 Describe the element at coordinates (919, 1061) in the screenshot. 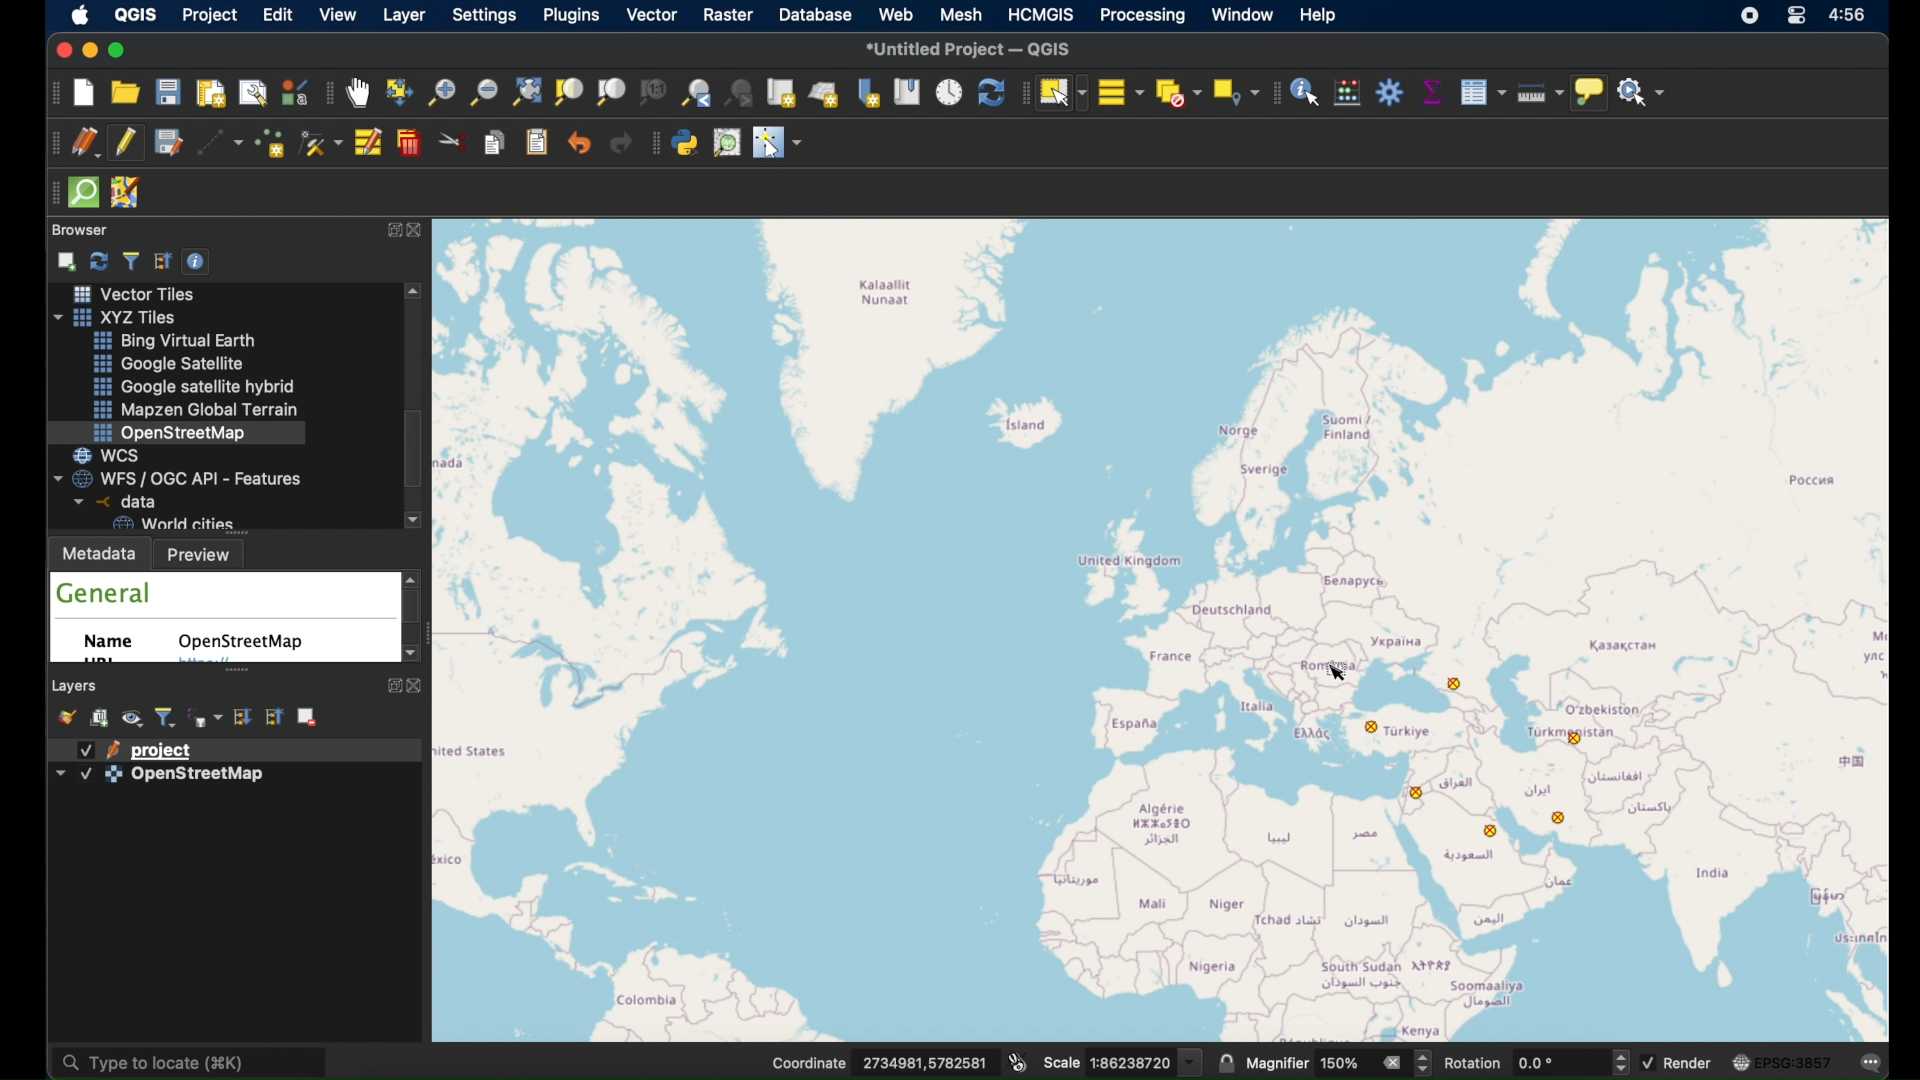

I see `coordinate` at that location.